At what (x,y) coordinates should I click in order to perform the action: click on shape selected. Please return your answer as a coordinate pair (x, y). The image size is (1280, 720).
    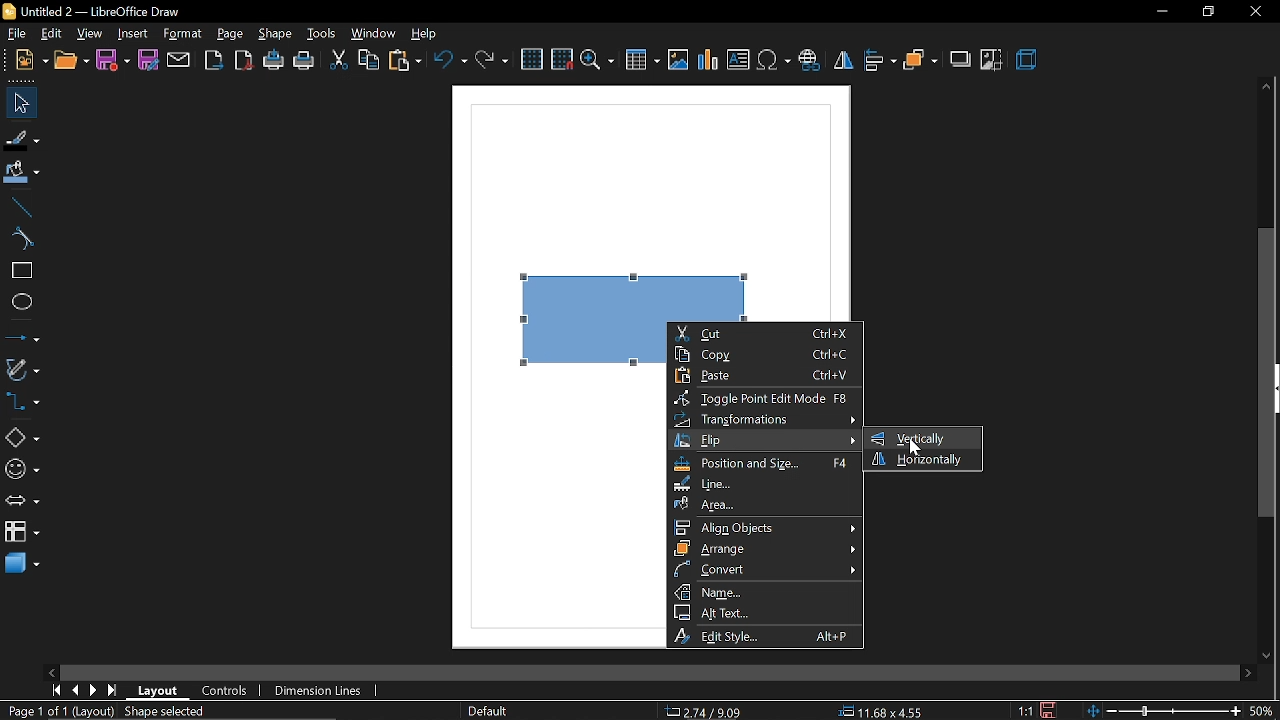
    Looking at the image, I should click on (167, 713).